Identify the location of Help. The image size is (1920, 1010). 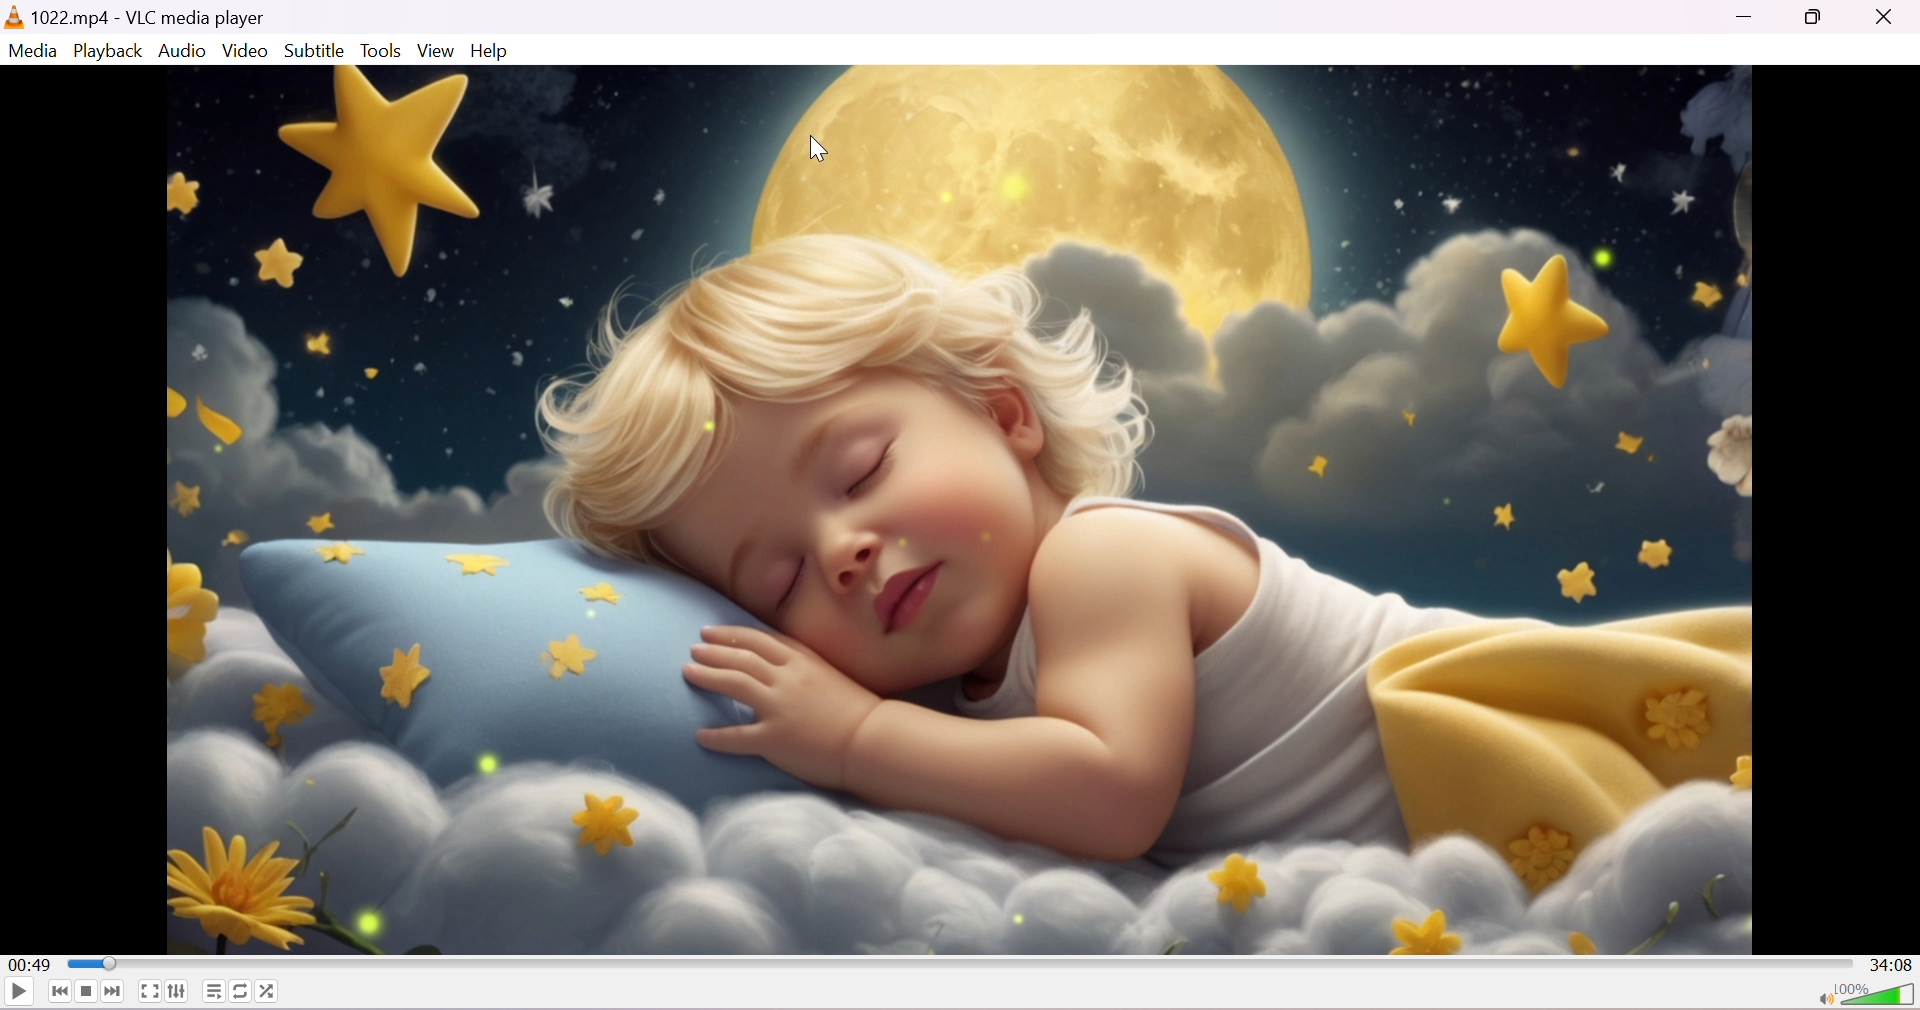
(488, 52).